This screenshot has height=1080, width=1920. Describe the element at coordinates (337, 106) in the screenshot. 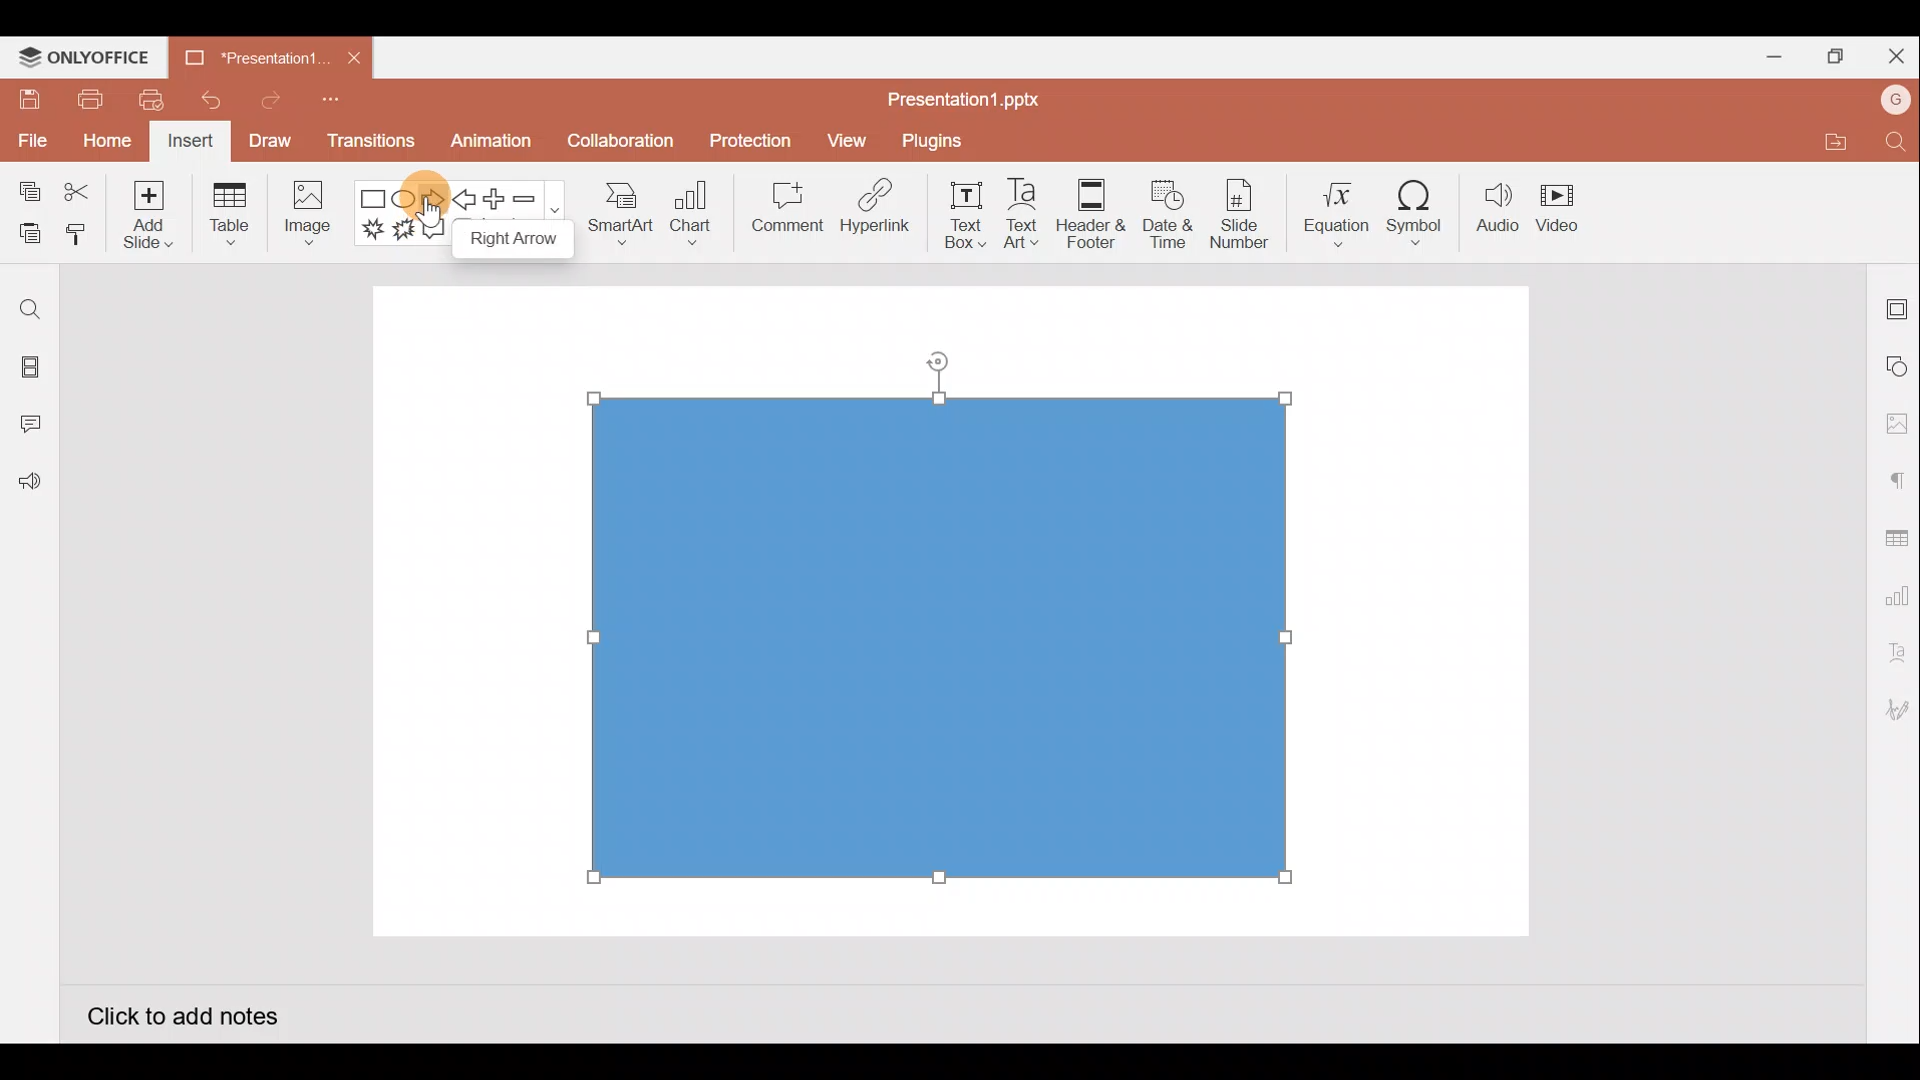

I see `Customize quick access toolbar` at that location.